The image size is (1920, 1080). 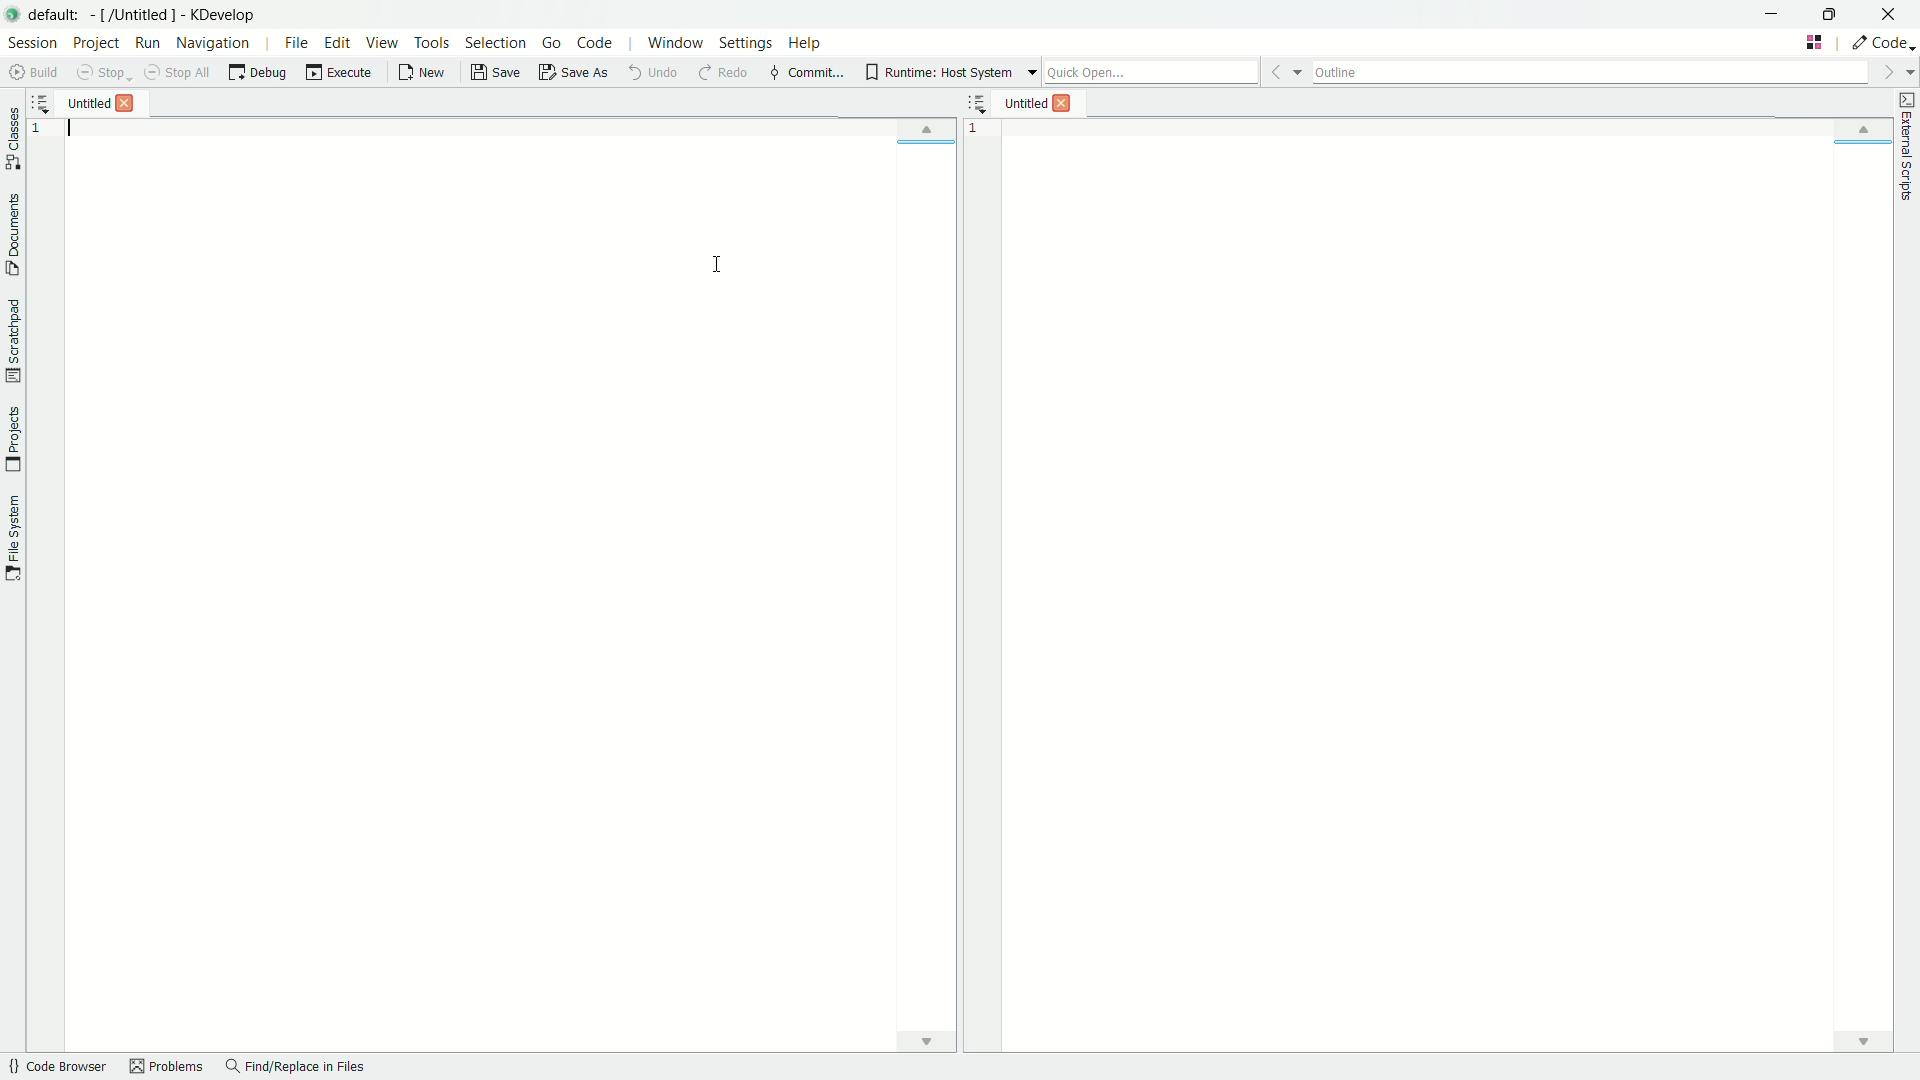 I want to click on up, so click(x=926, y=130).